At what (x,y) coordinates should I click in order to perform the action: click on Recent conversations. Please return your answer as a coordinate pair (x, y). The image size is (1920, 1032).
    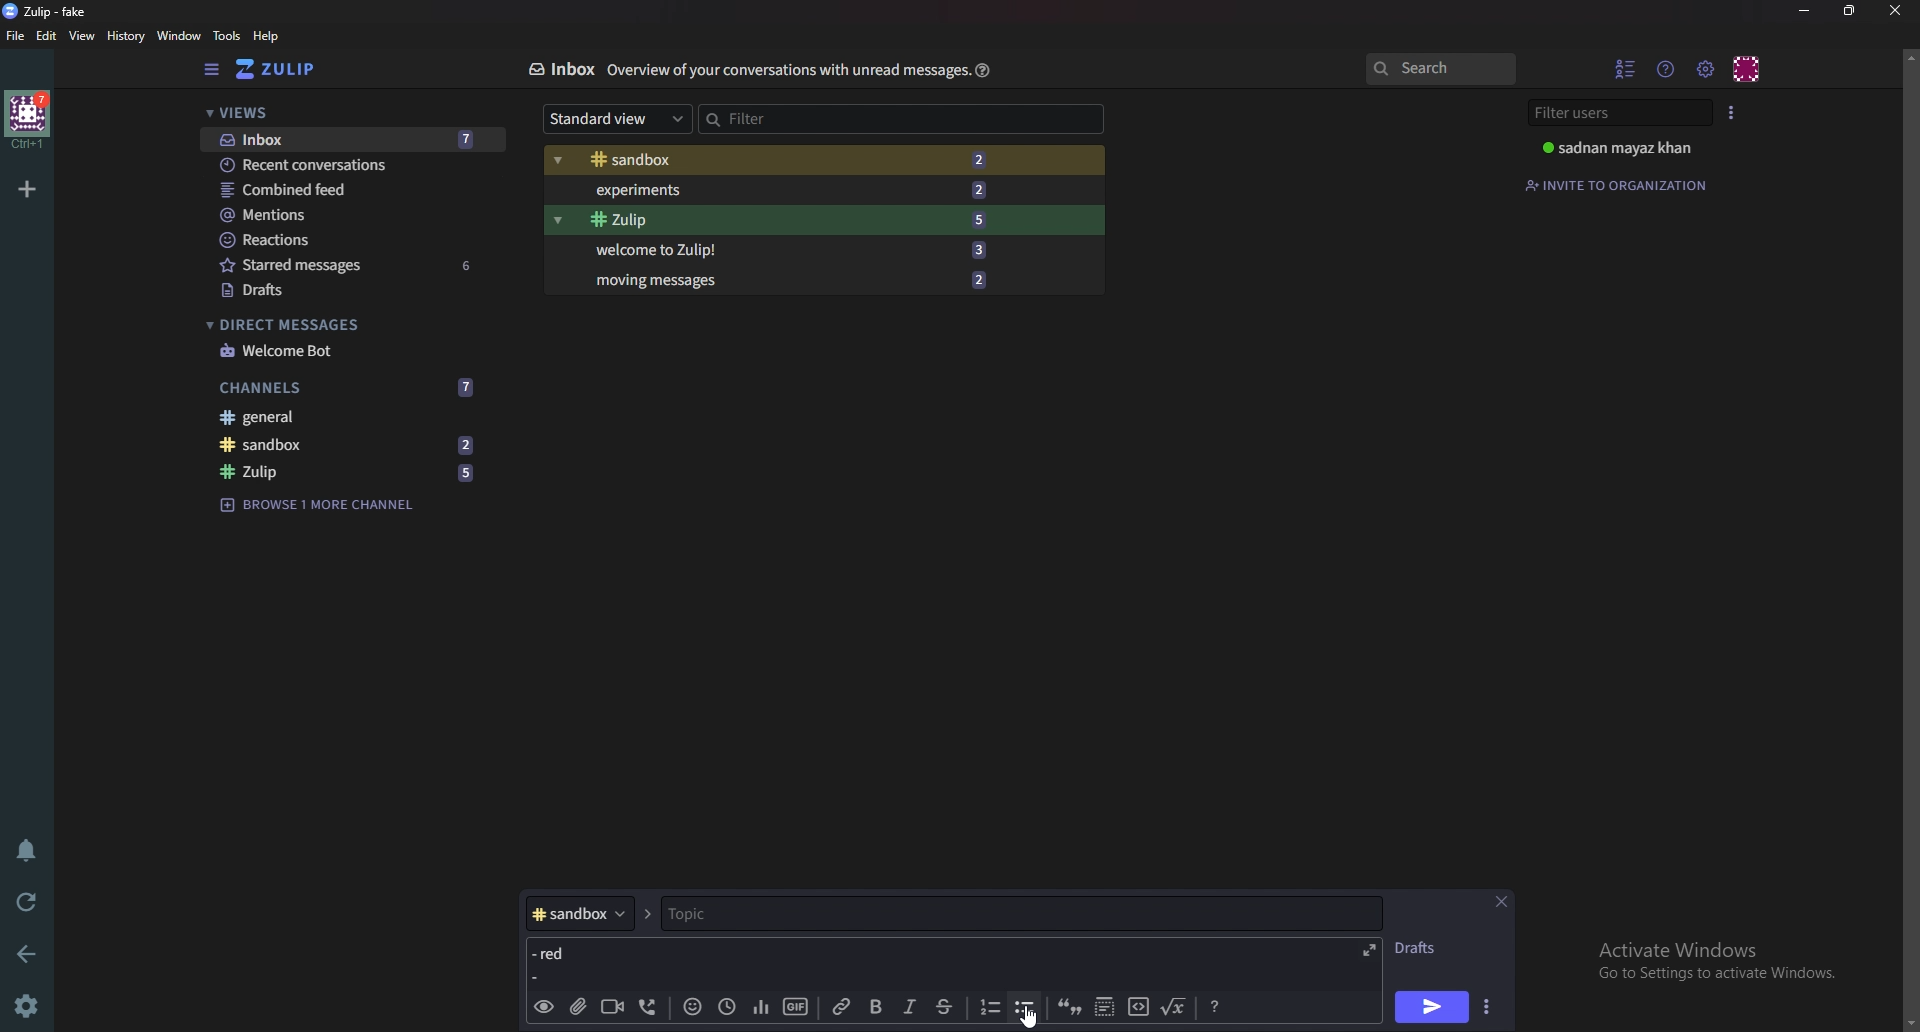
    Looking at the image, I should click on (354, 164).